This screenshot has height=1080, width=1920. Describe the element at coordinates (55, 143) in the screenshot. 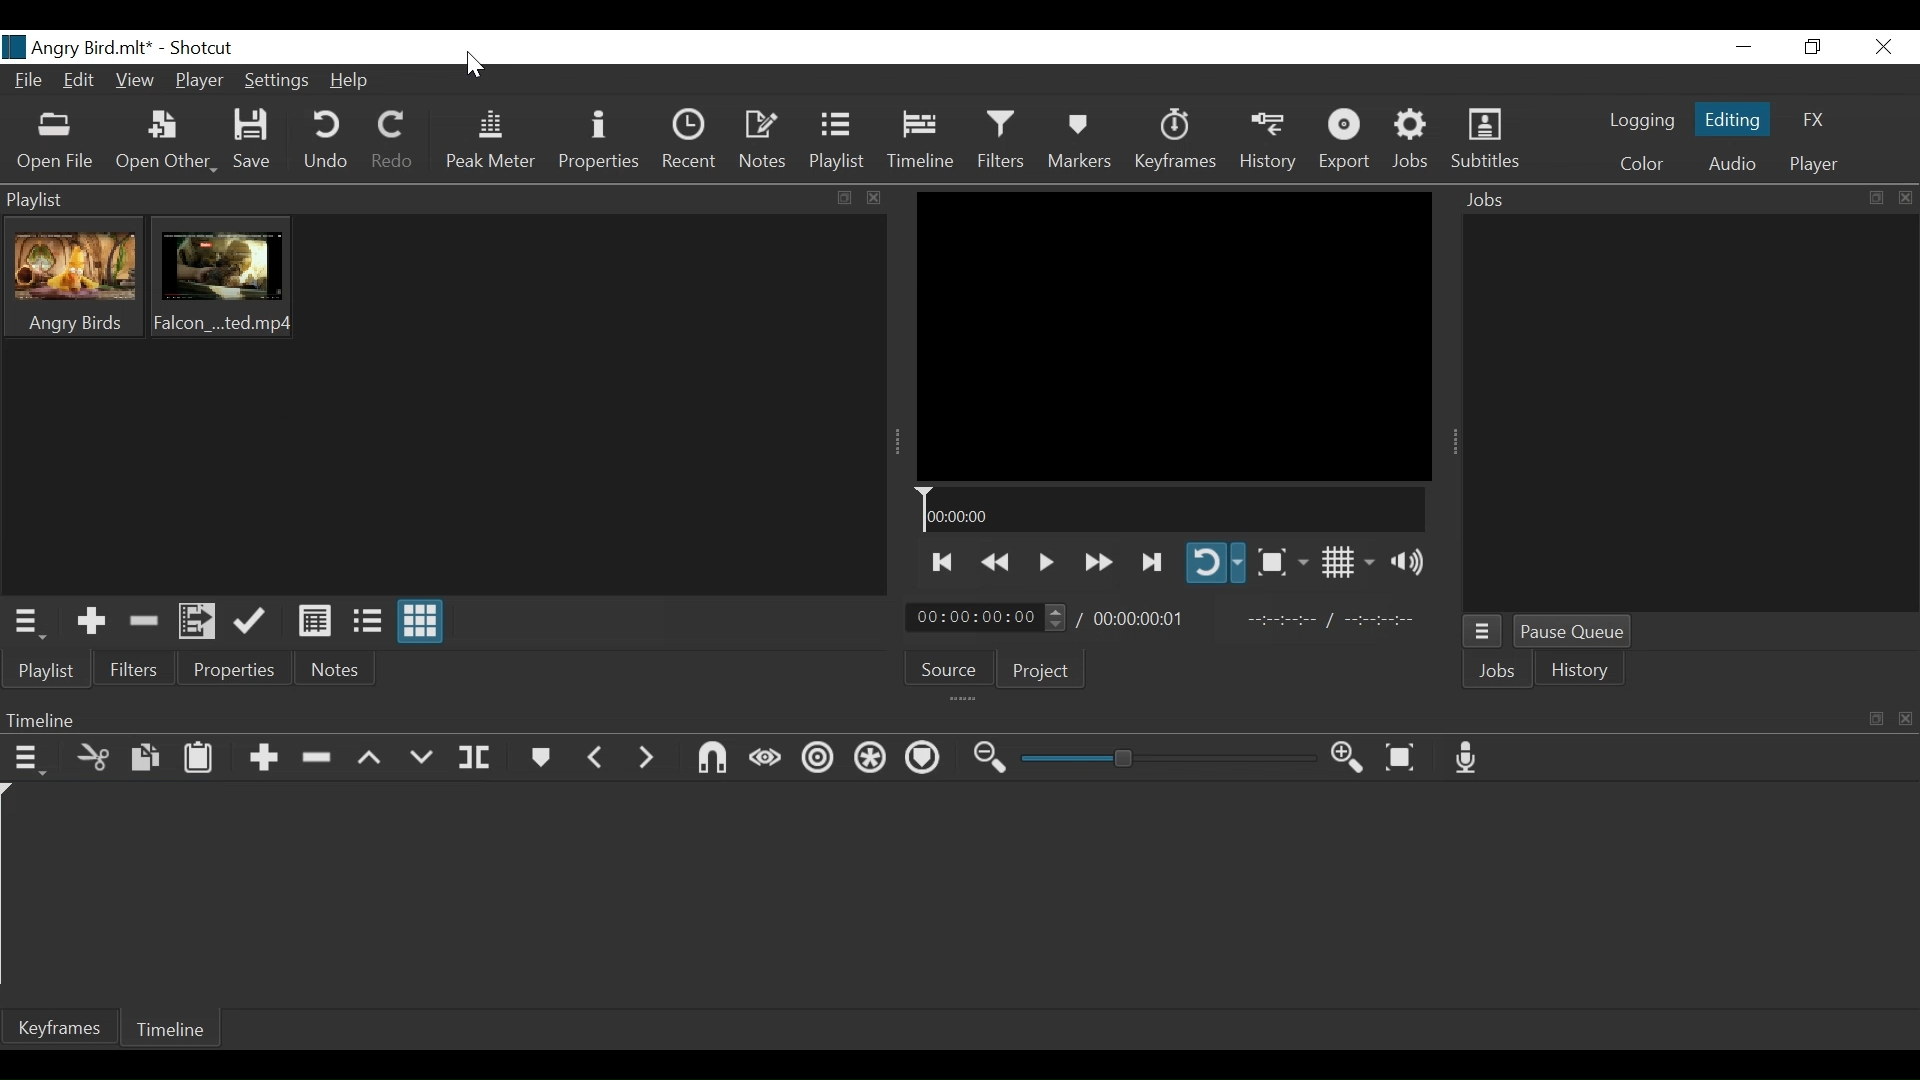

I see `Open File` at that location.